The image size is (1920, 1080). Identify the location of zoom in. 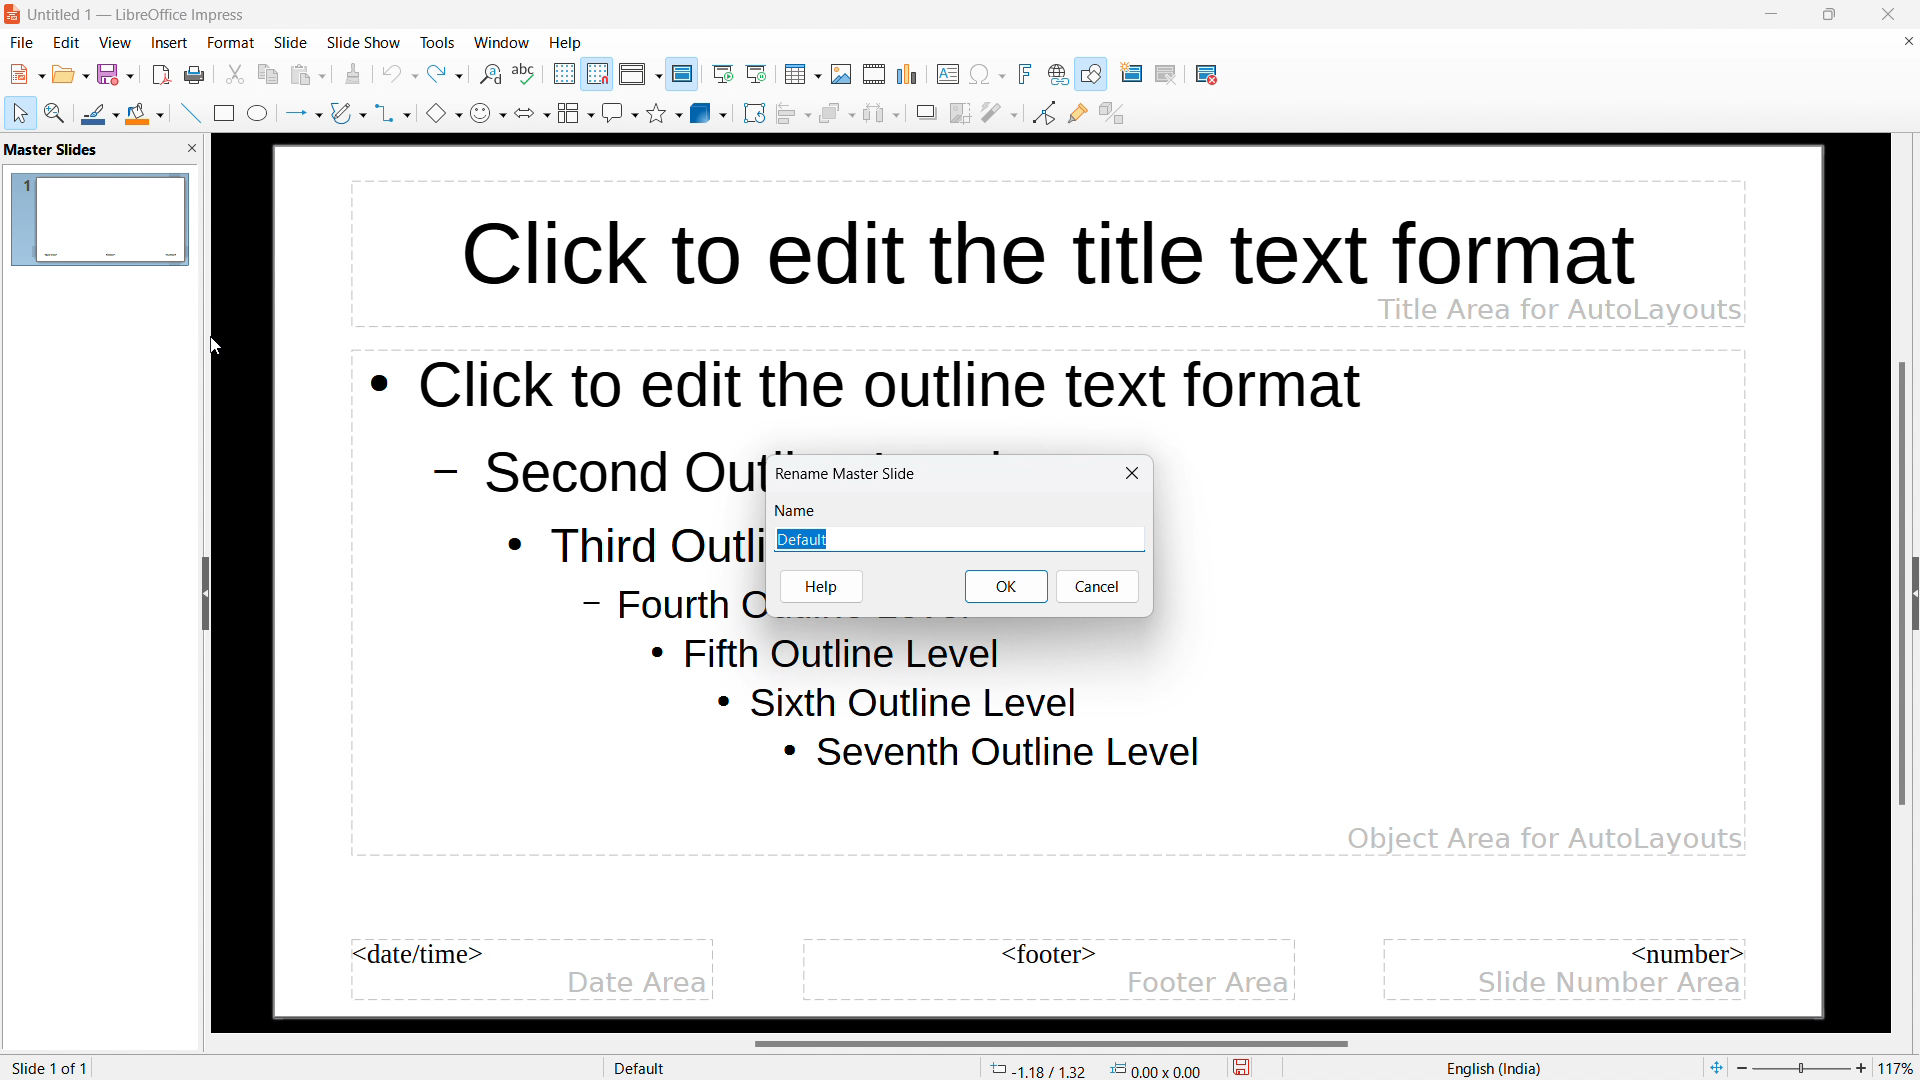
(1861, 1065).